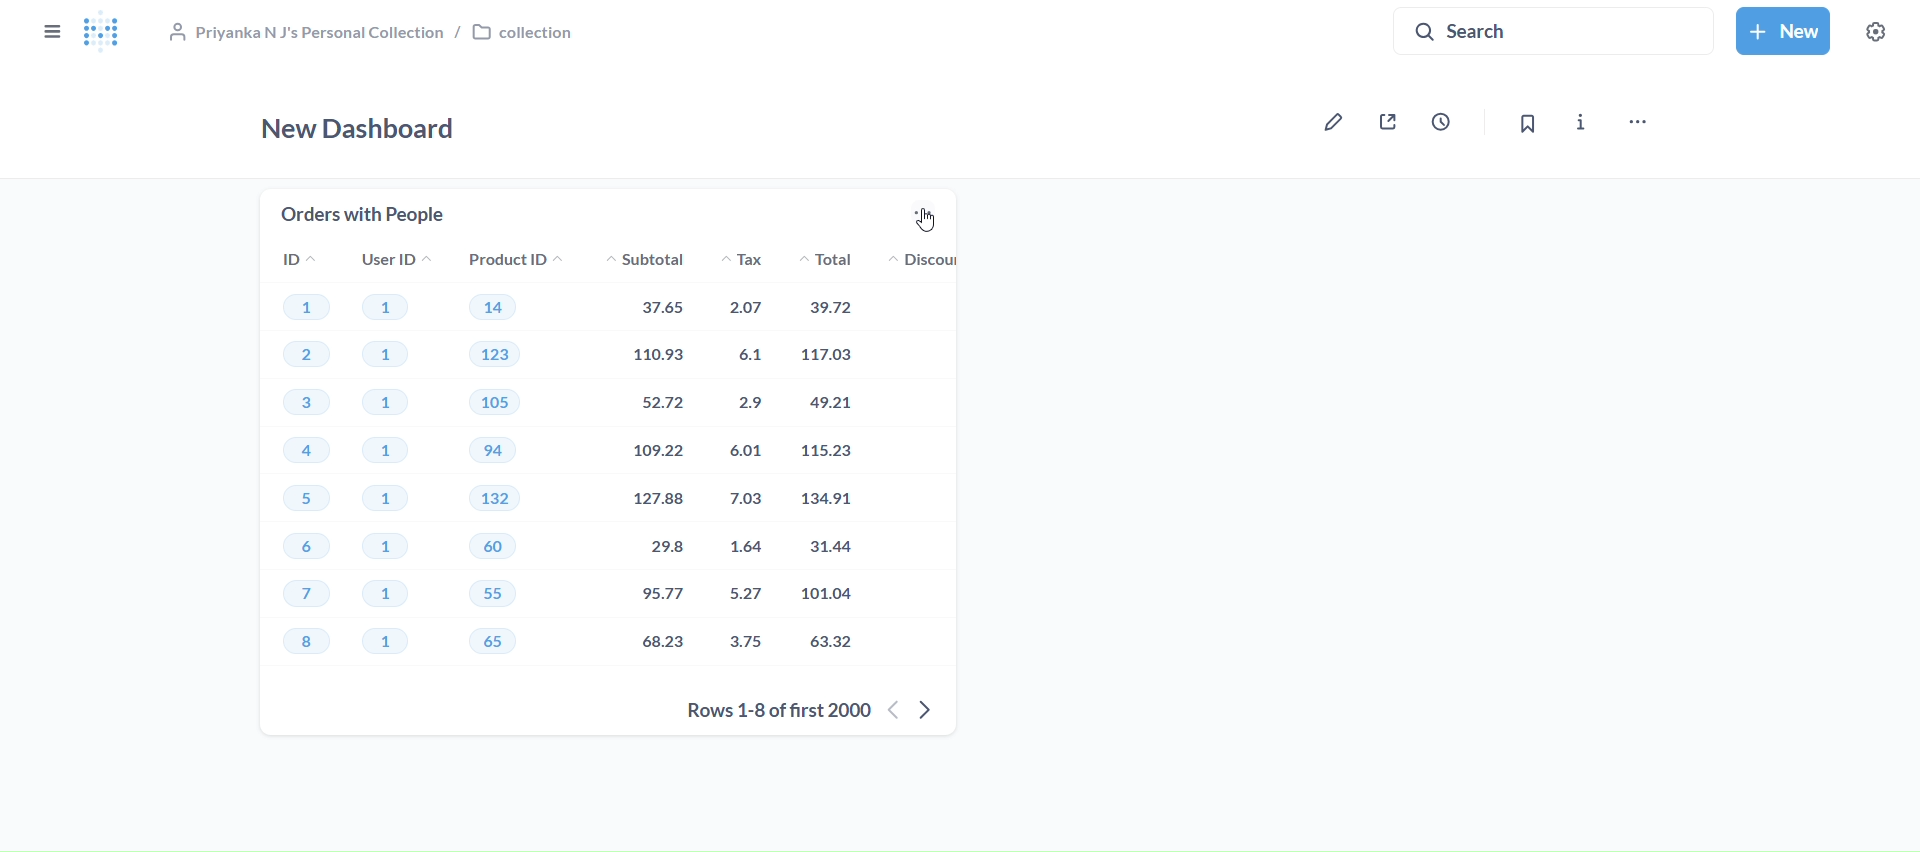  Describe the element at coordinates (777, 709) in the screenshot. I see `rows 1-8 of first 2000` at that location.